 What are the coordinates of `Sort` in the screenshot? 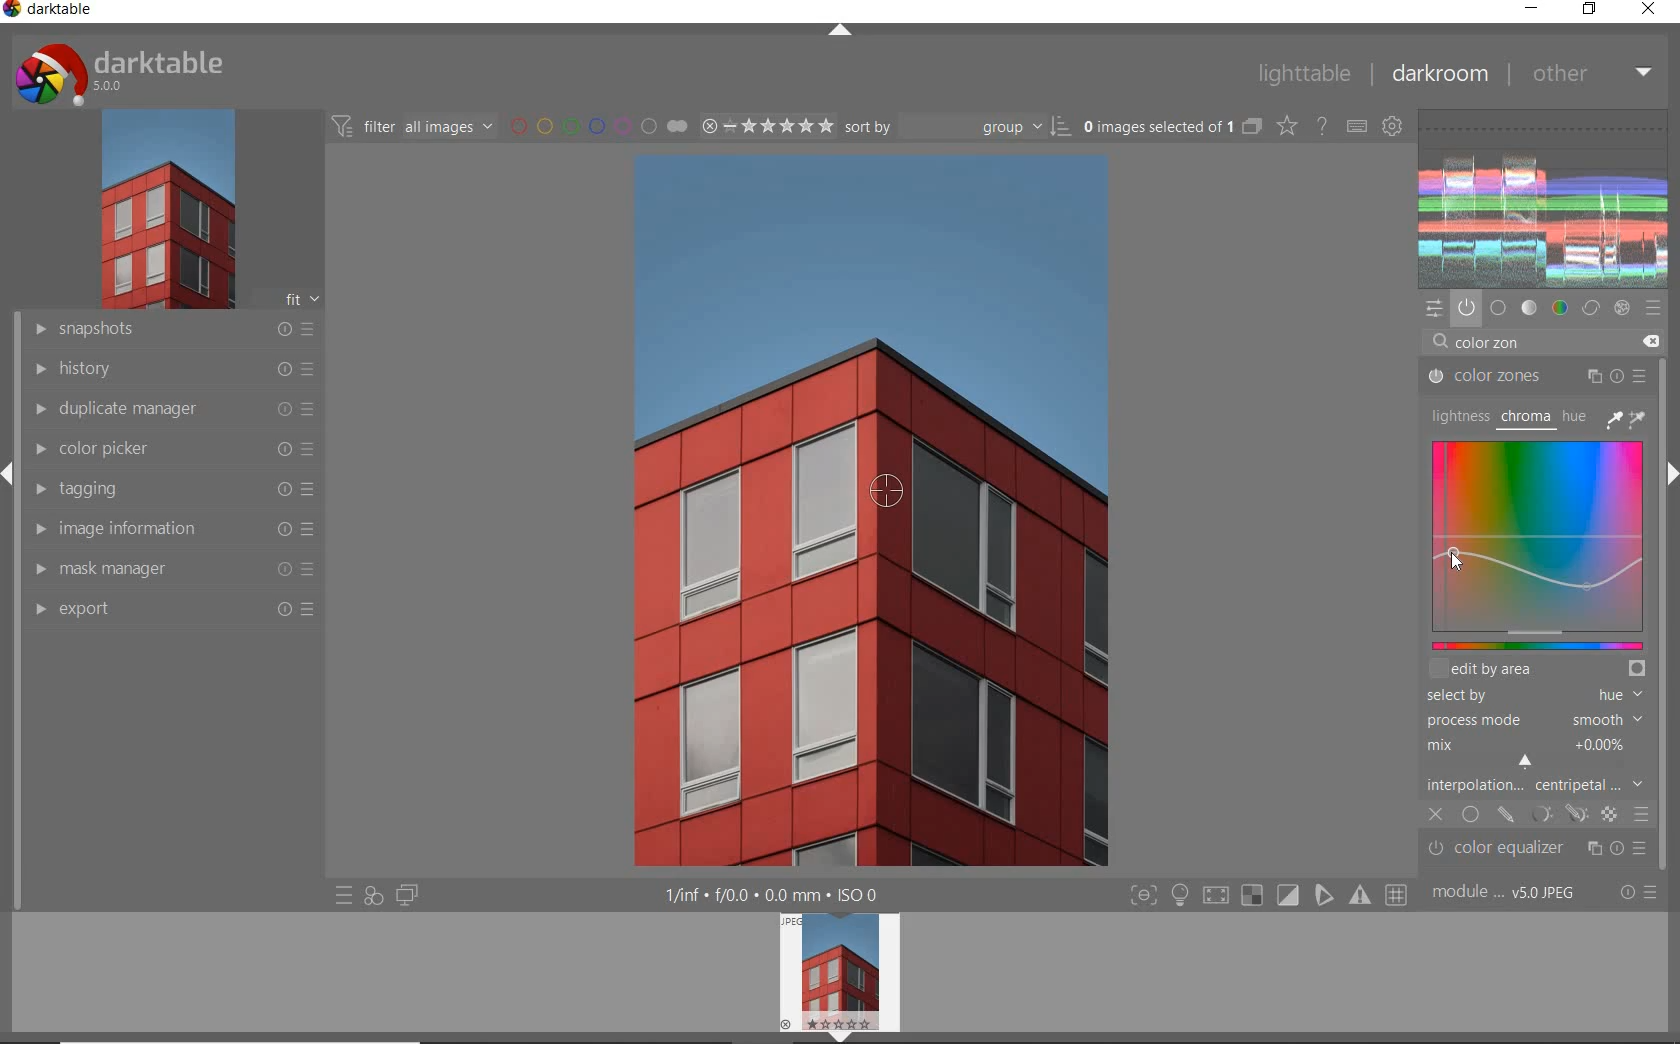 It's located at (959, 128).